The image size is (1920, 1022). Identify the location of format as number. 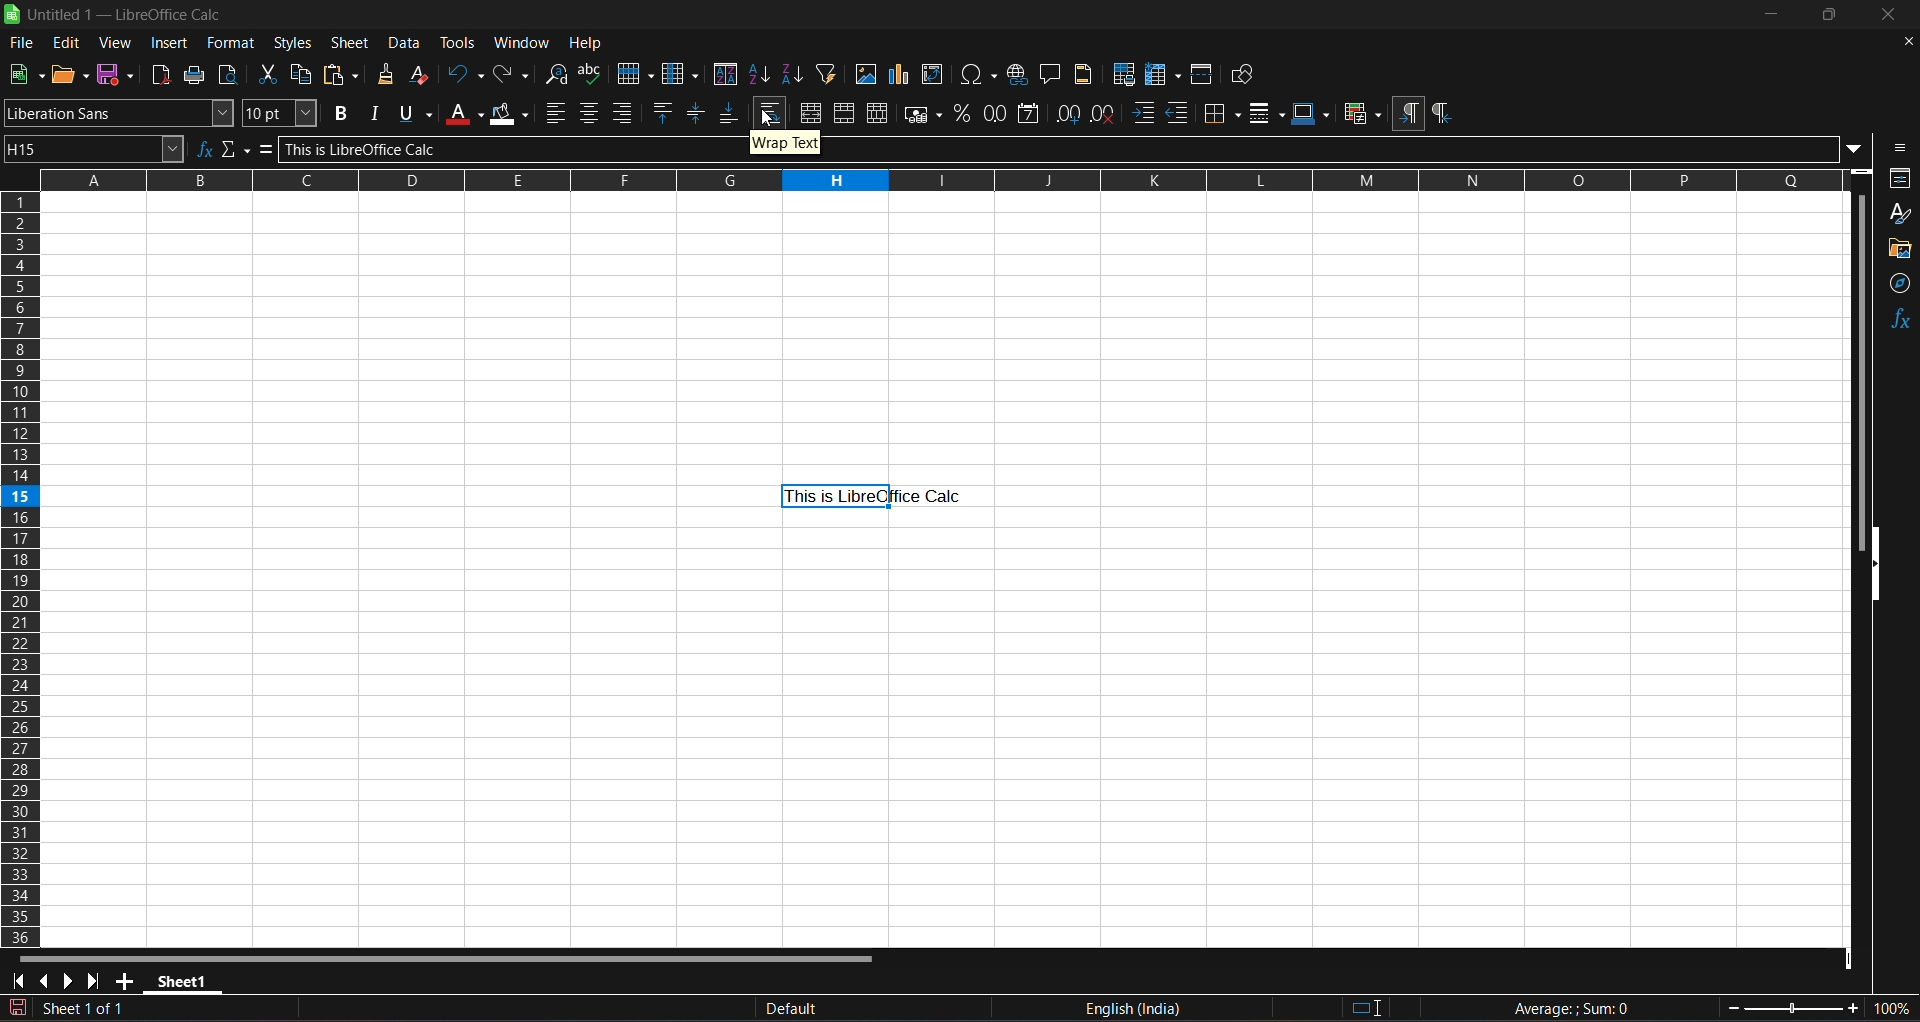
(994, 115).